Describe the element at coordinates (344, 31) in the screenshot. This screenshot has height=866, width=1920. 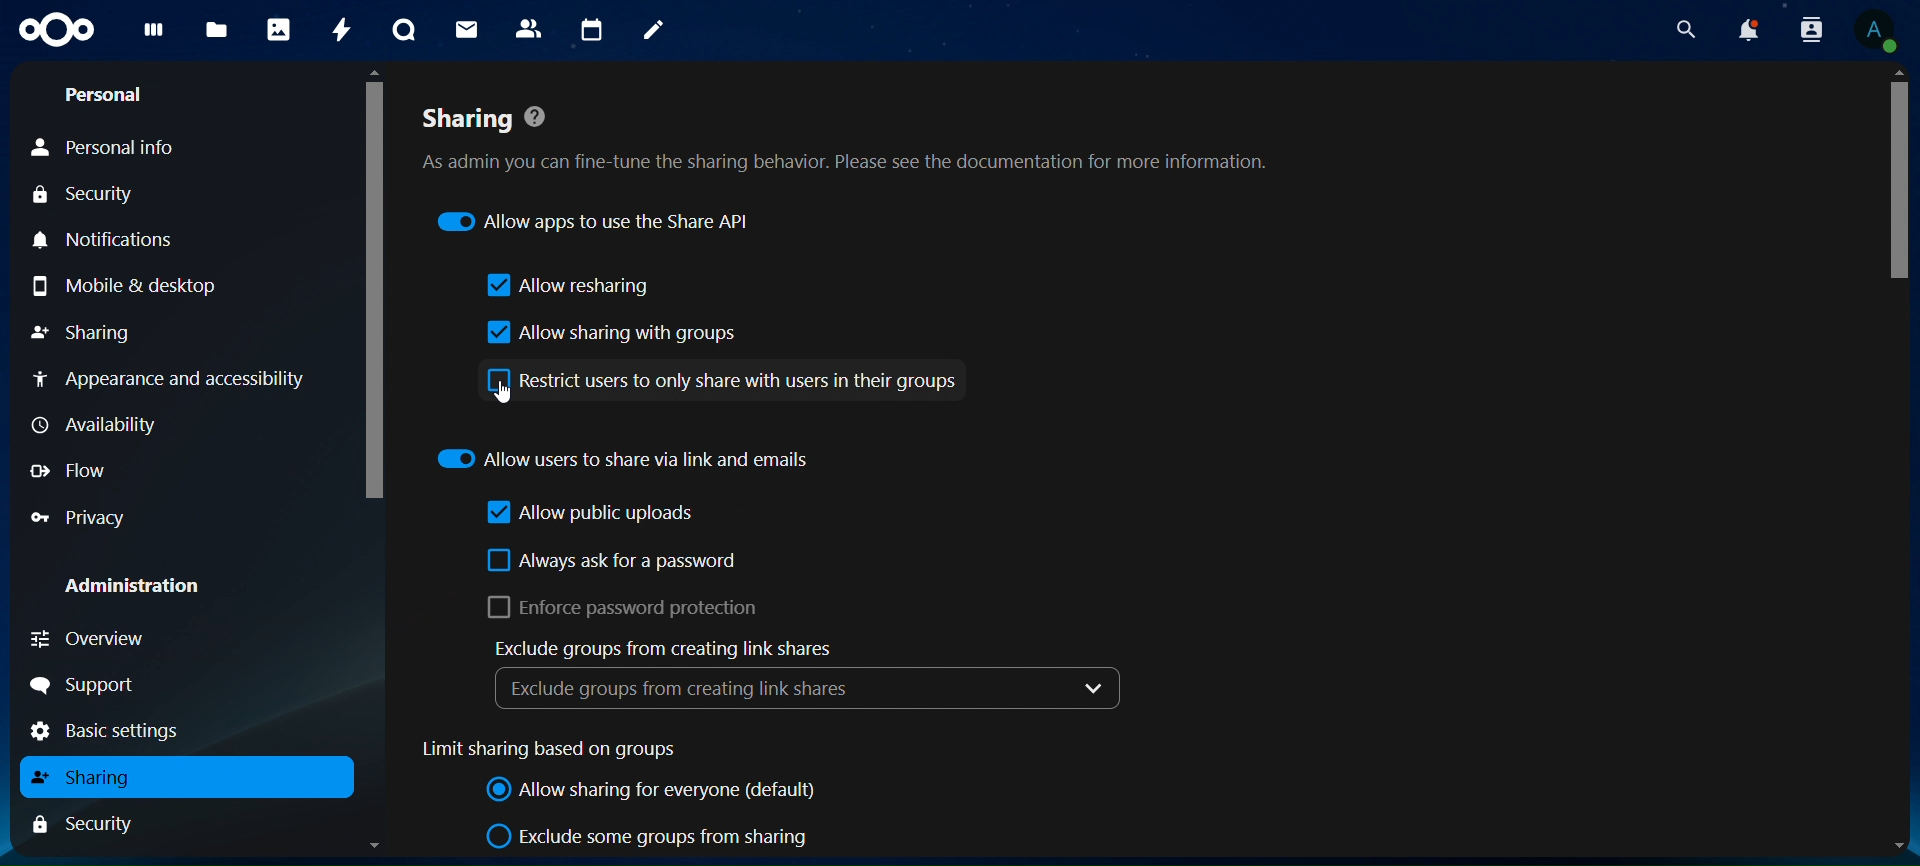
I see `activity` at that location.